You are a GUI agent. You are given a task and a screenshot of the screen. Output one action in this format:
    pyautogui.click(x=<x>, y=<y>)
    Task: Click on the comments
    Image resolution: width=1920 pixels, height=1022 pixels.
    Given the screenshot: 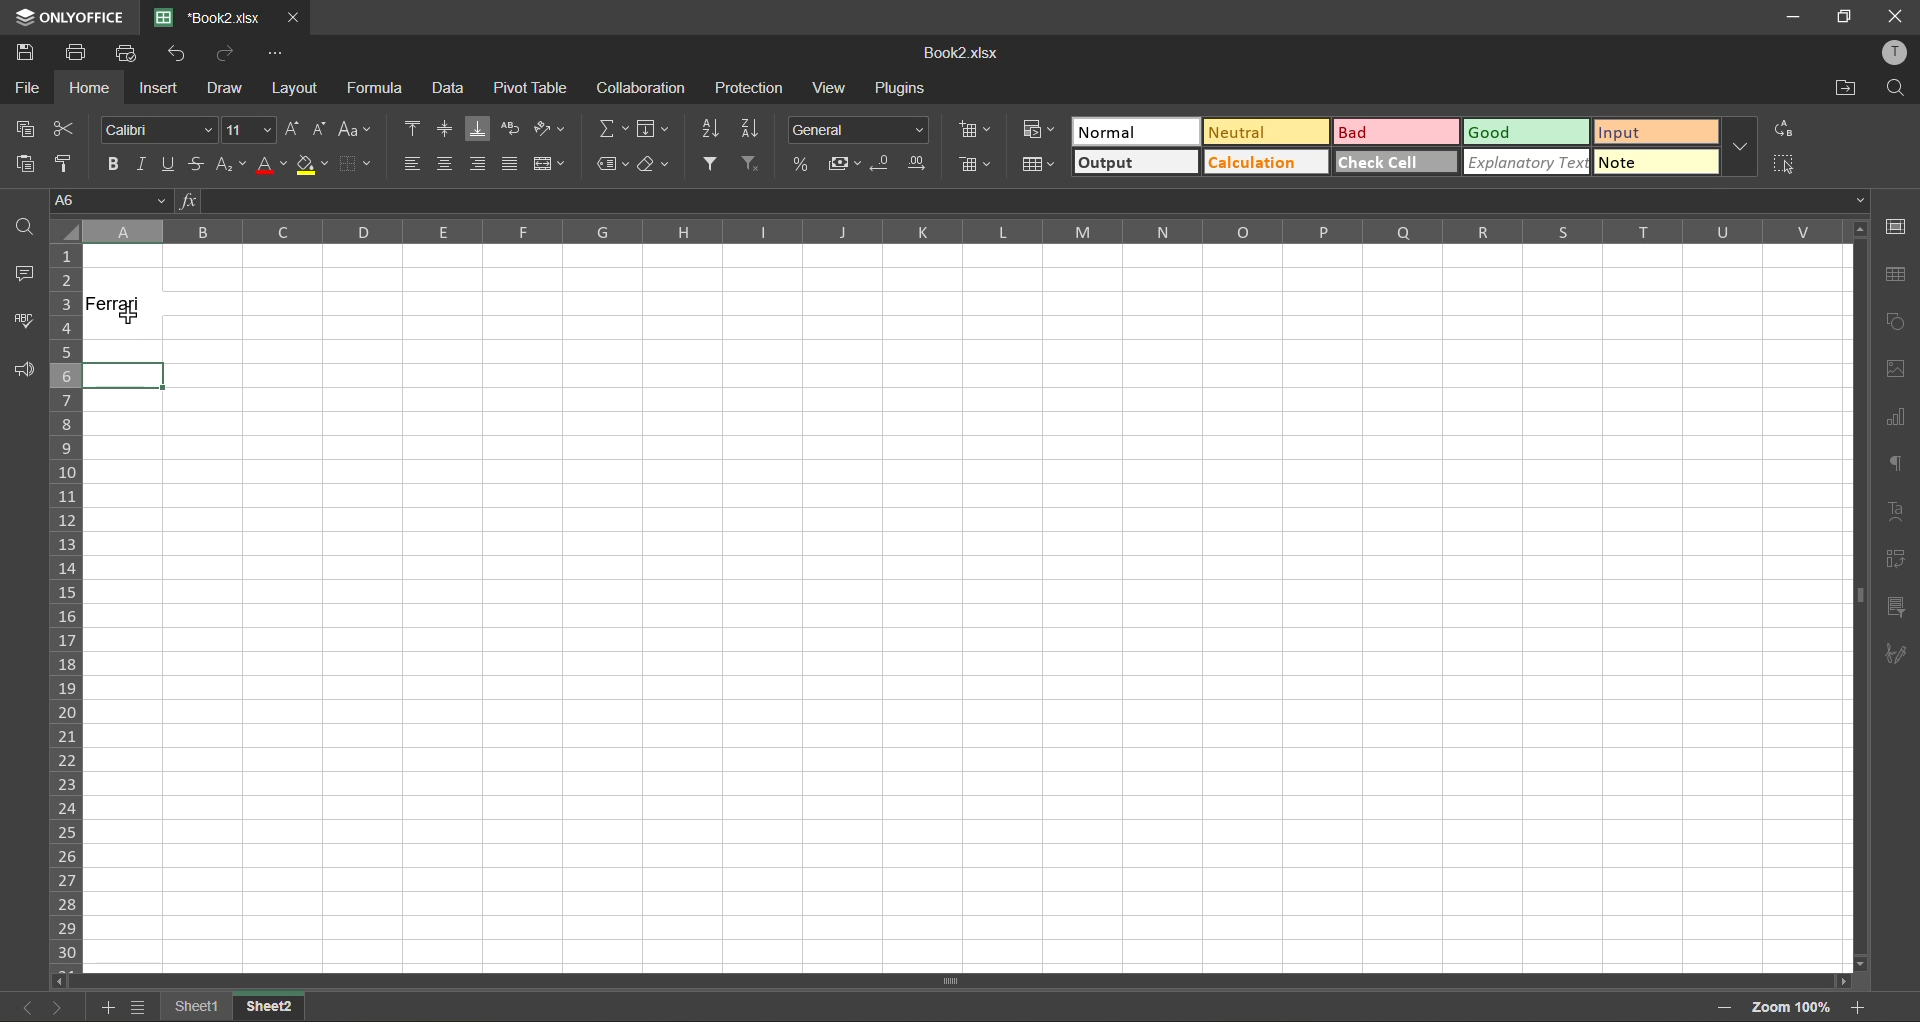 What is the action you would take?
    pyautogui.click(x=19, y=273)
    